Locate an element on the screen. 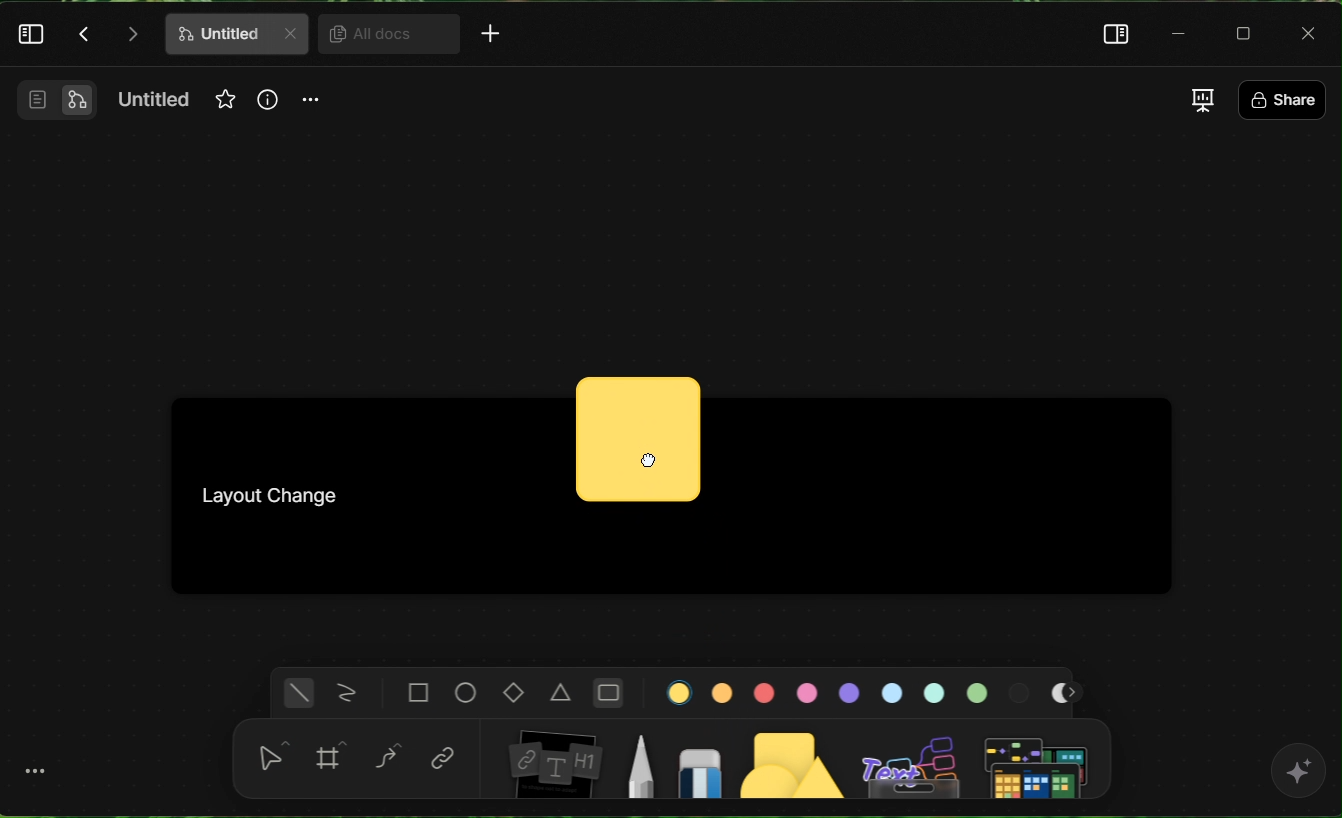  Kanban board is located at coordinates (297, 491).